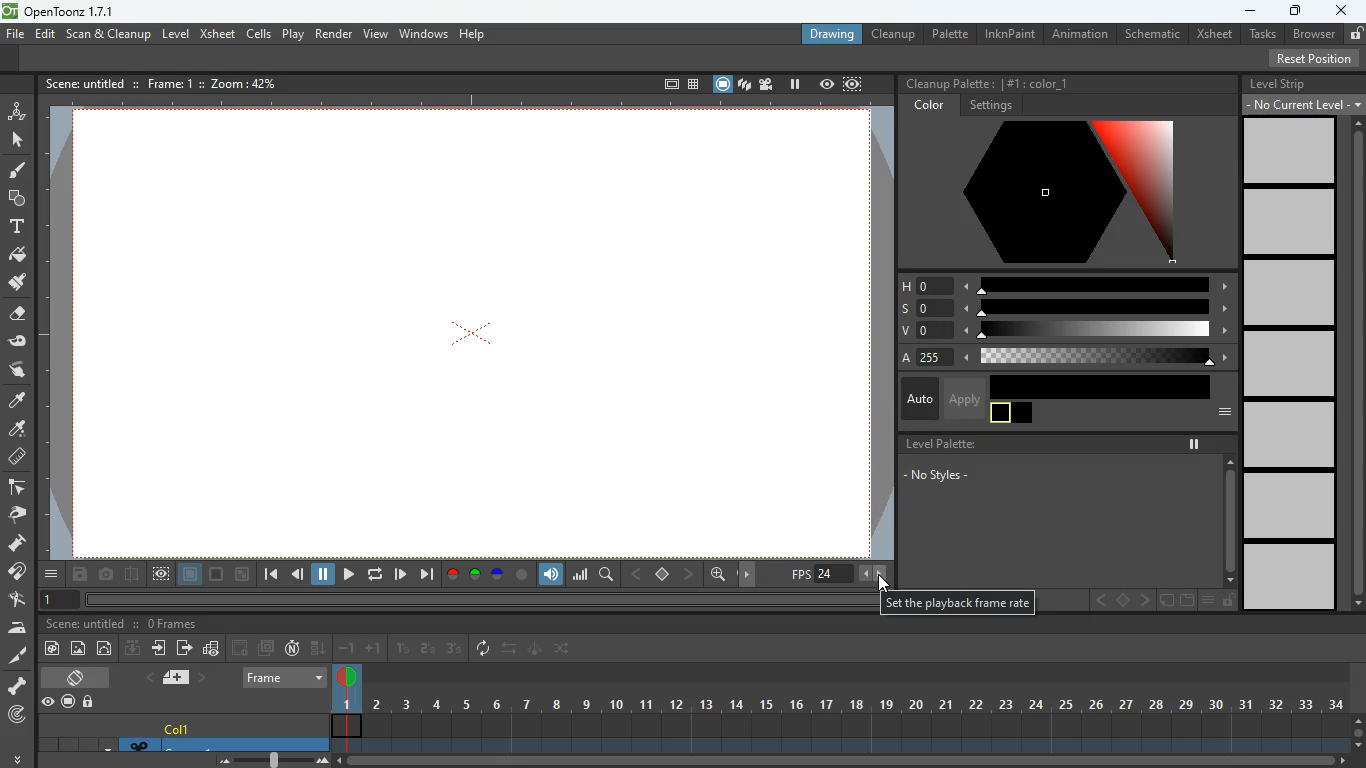 The image size is (1366, 768). What do you see at coordinates (78, 650) in the screenshot?
I see `image` at bounding box center [78, 650].